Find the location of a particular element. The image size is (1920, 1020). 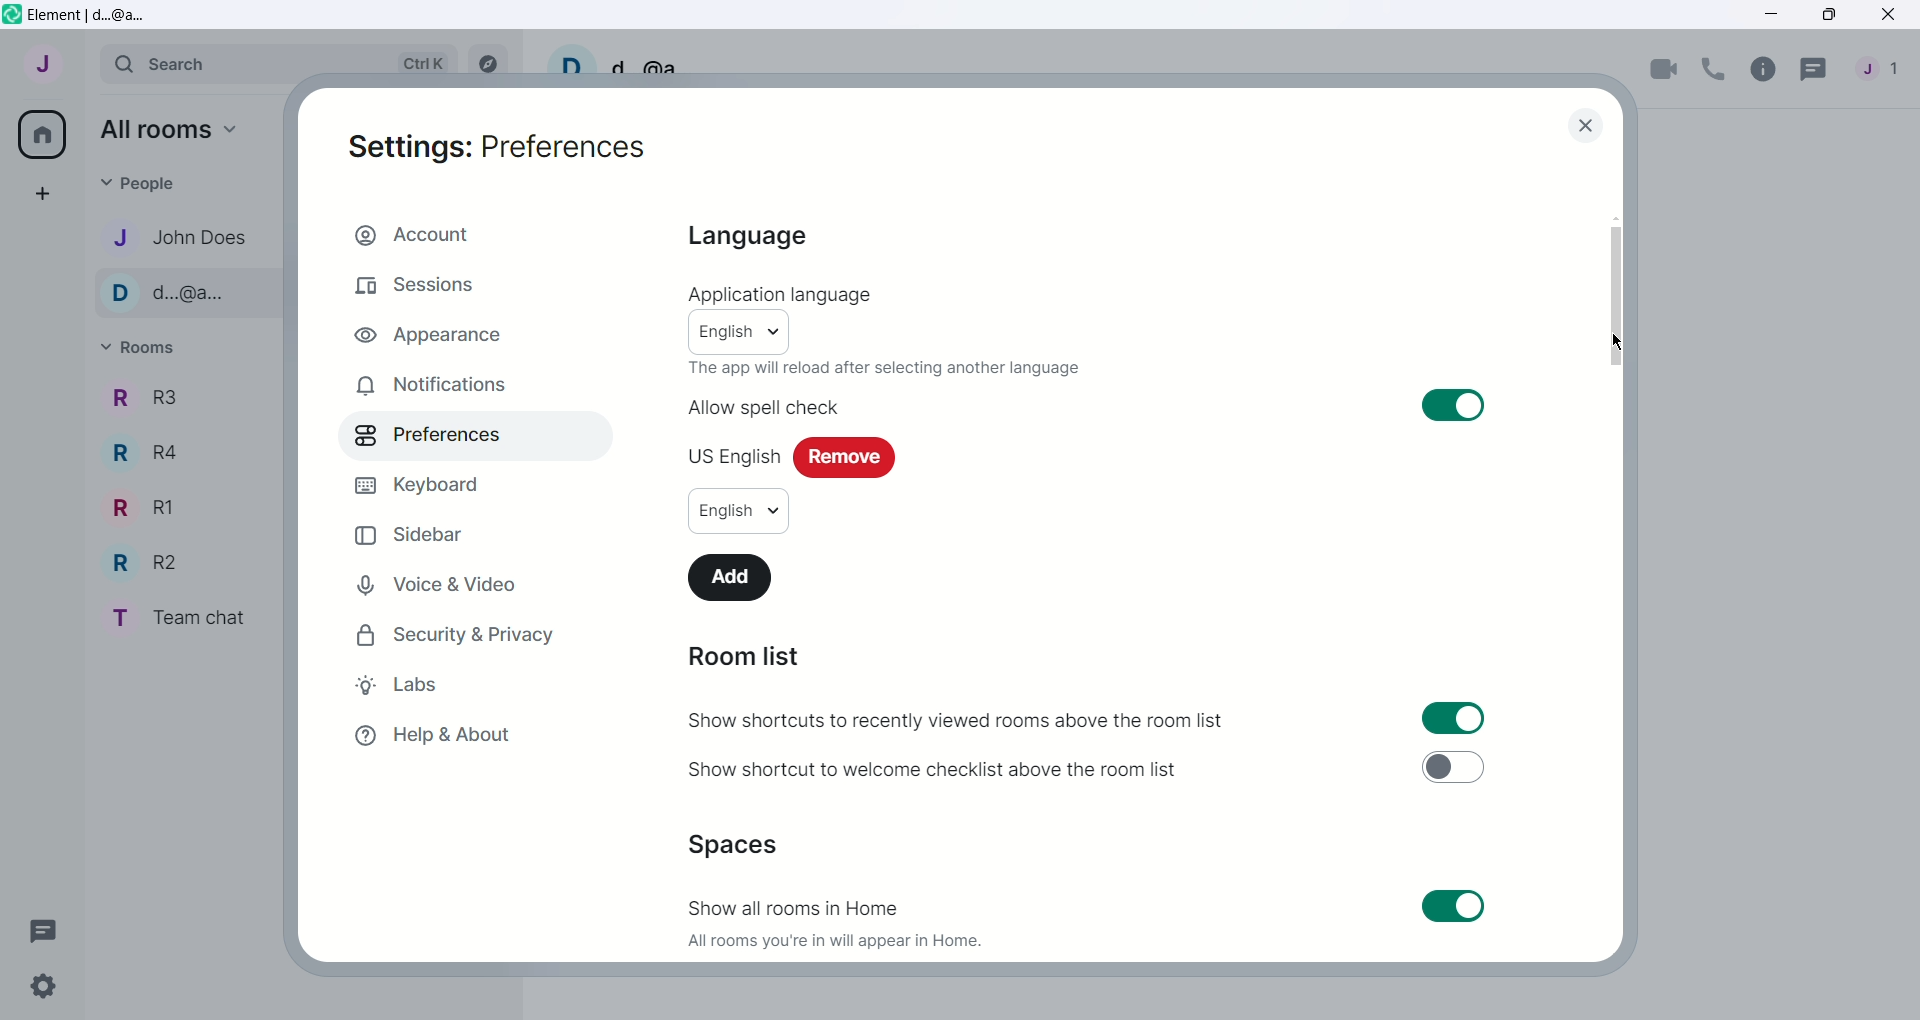

Room List is located at coordinates (749, 658).